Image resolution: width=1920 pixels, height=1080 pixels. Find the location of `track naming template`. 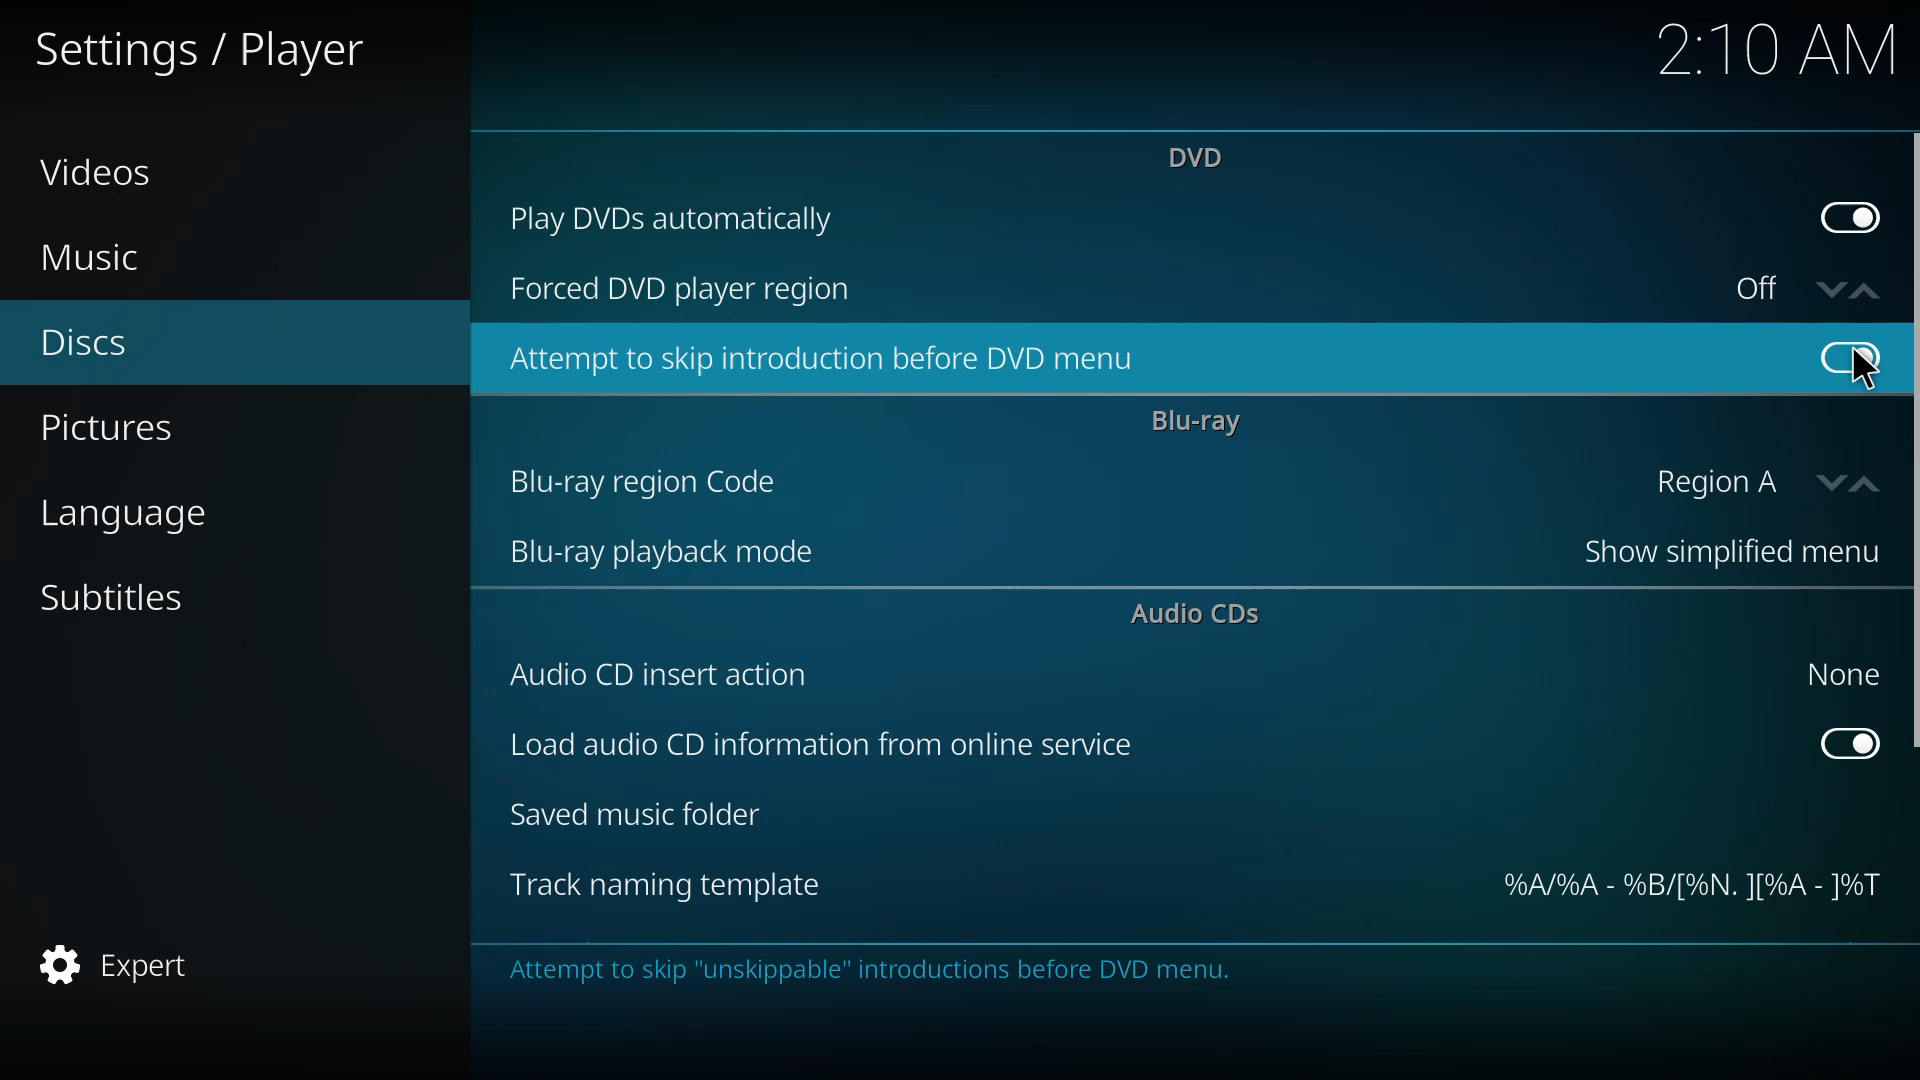

track naming template is located at coordinates (669, 882).